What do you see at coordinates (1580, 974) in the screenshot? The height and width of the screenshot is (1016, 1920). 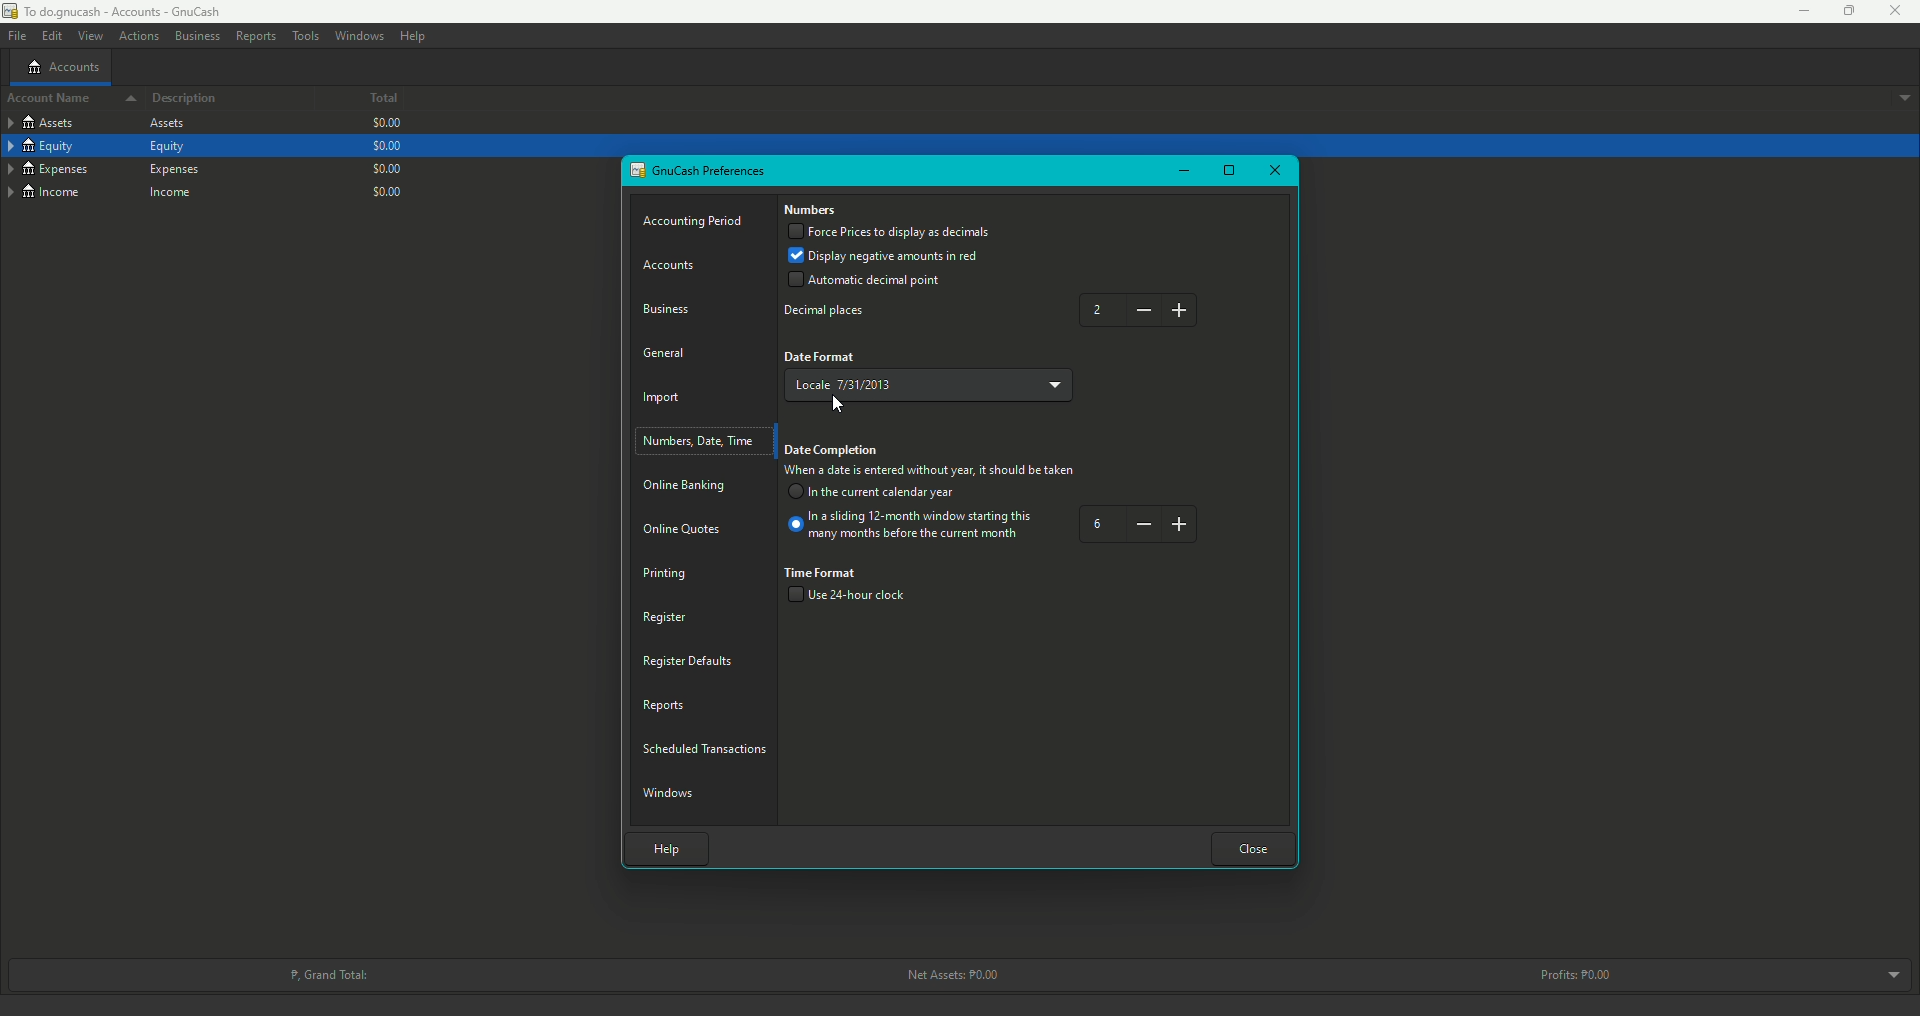 I see `Profits` at bounding box center [1580, 974].